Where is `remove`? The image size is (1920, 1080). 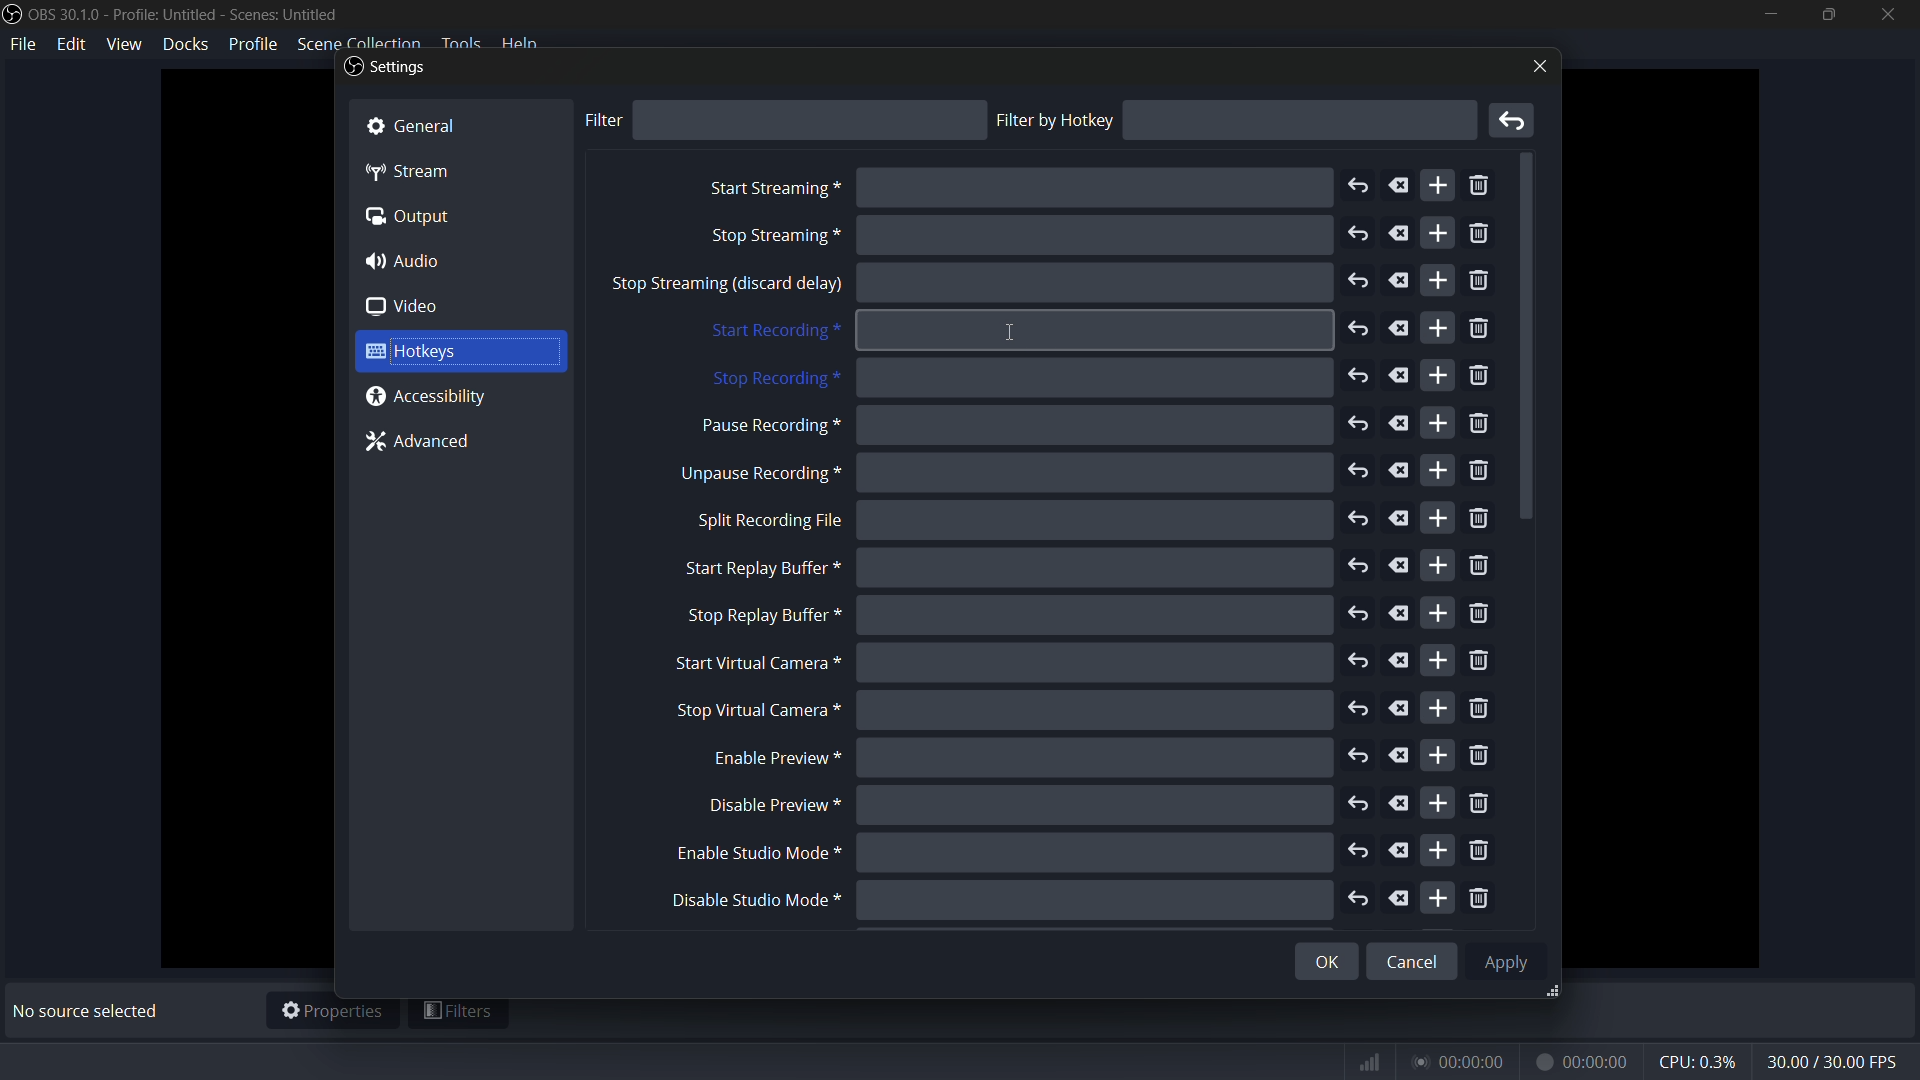 remove is located at coordinates (1479, 852).